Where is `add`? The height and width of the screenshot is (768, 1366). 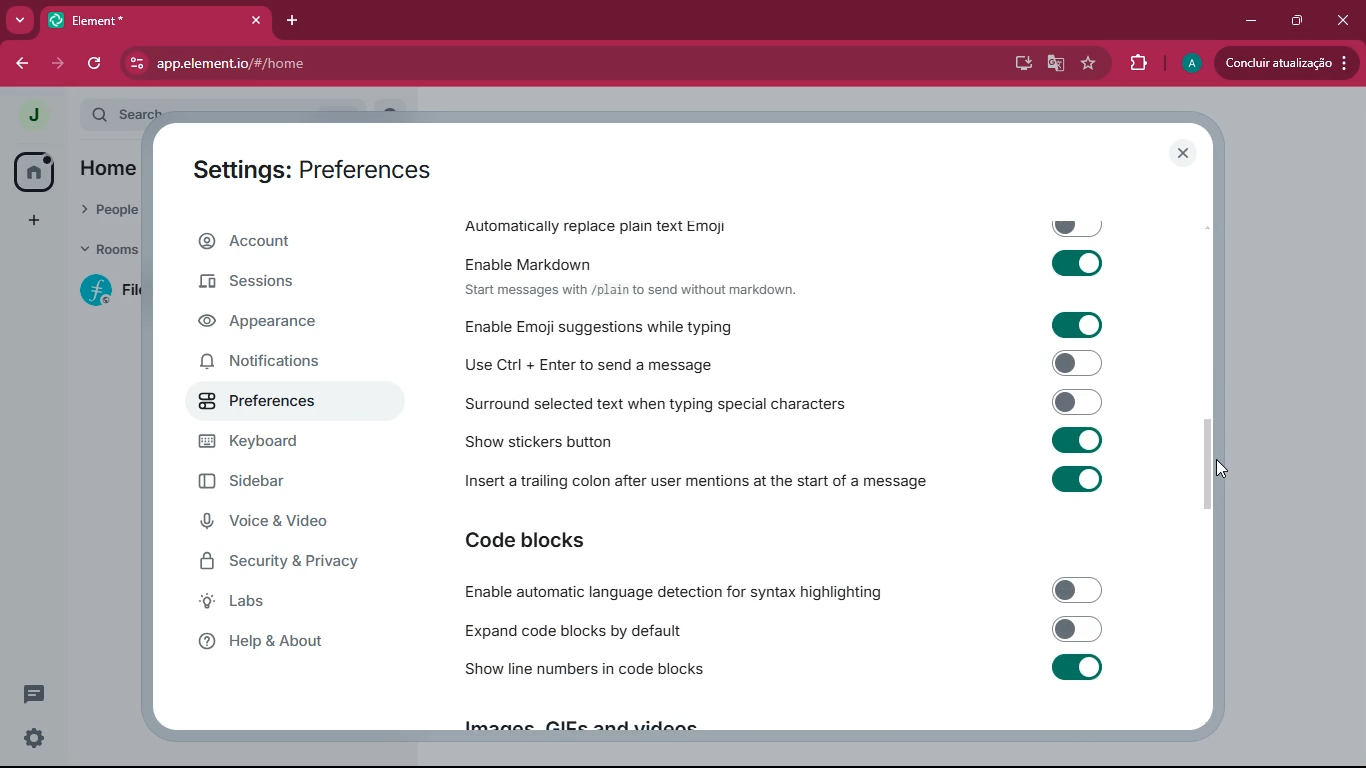 add is located at coordinates (33, 220).